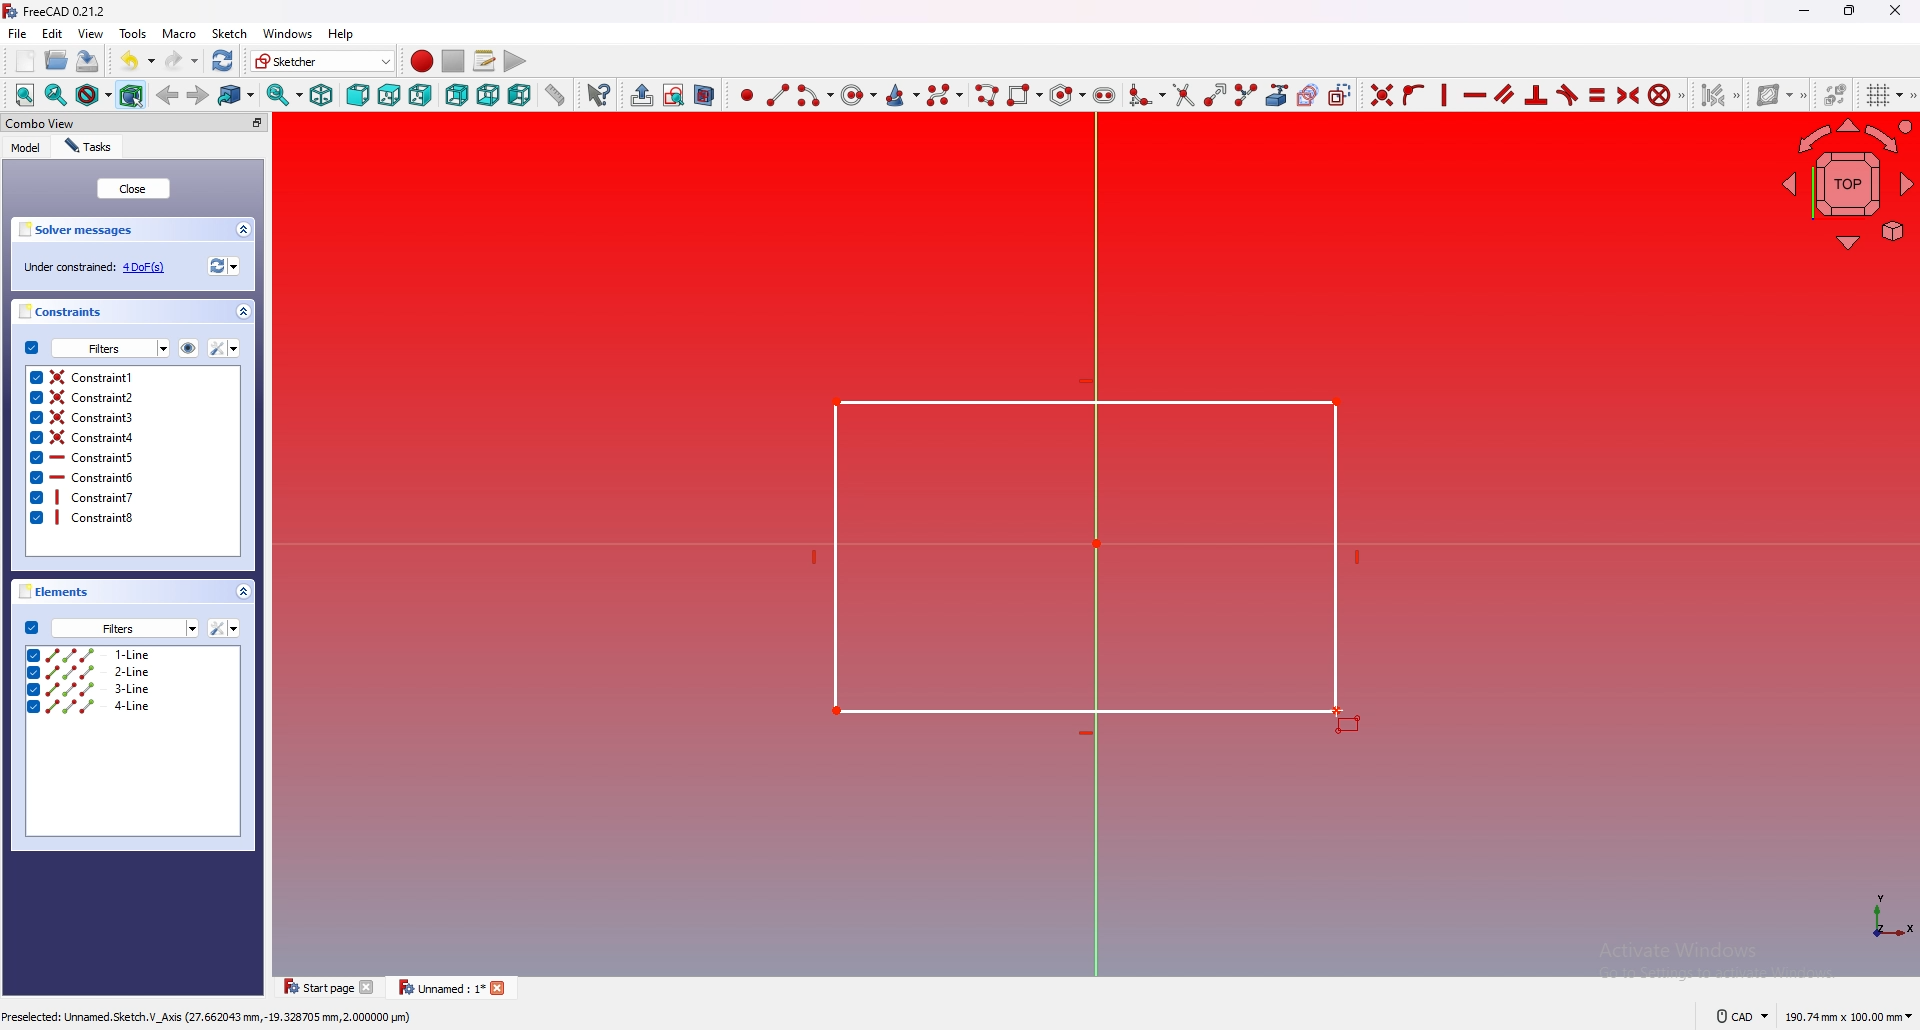 Image resolution: width=1920 pixels, height=1030 pixels. Describe the element at coordinates (132, 95) in the screenshot. I see `bounding box` at that location.